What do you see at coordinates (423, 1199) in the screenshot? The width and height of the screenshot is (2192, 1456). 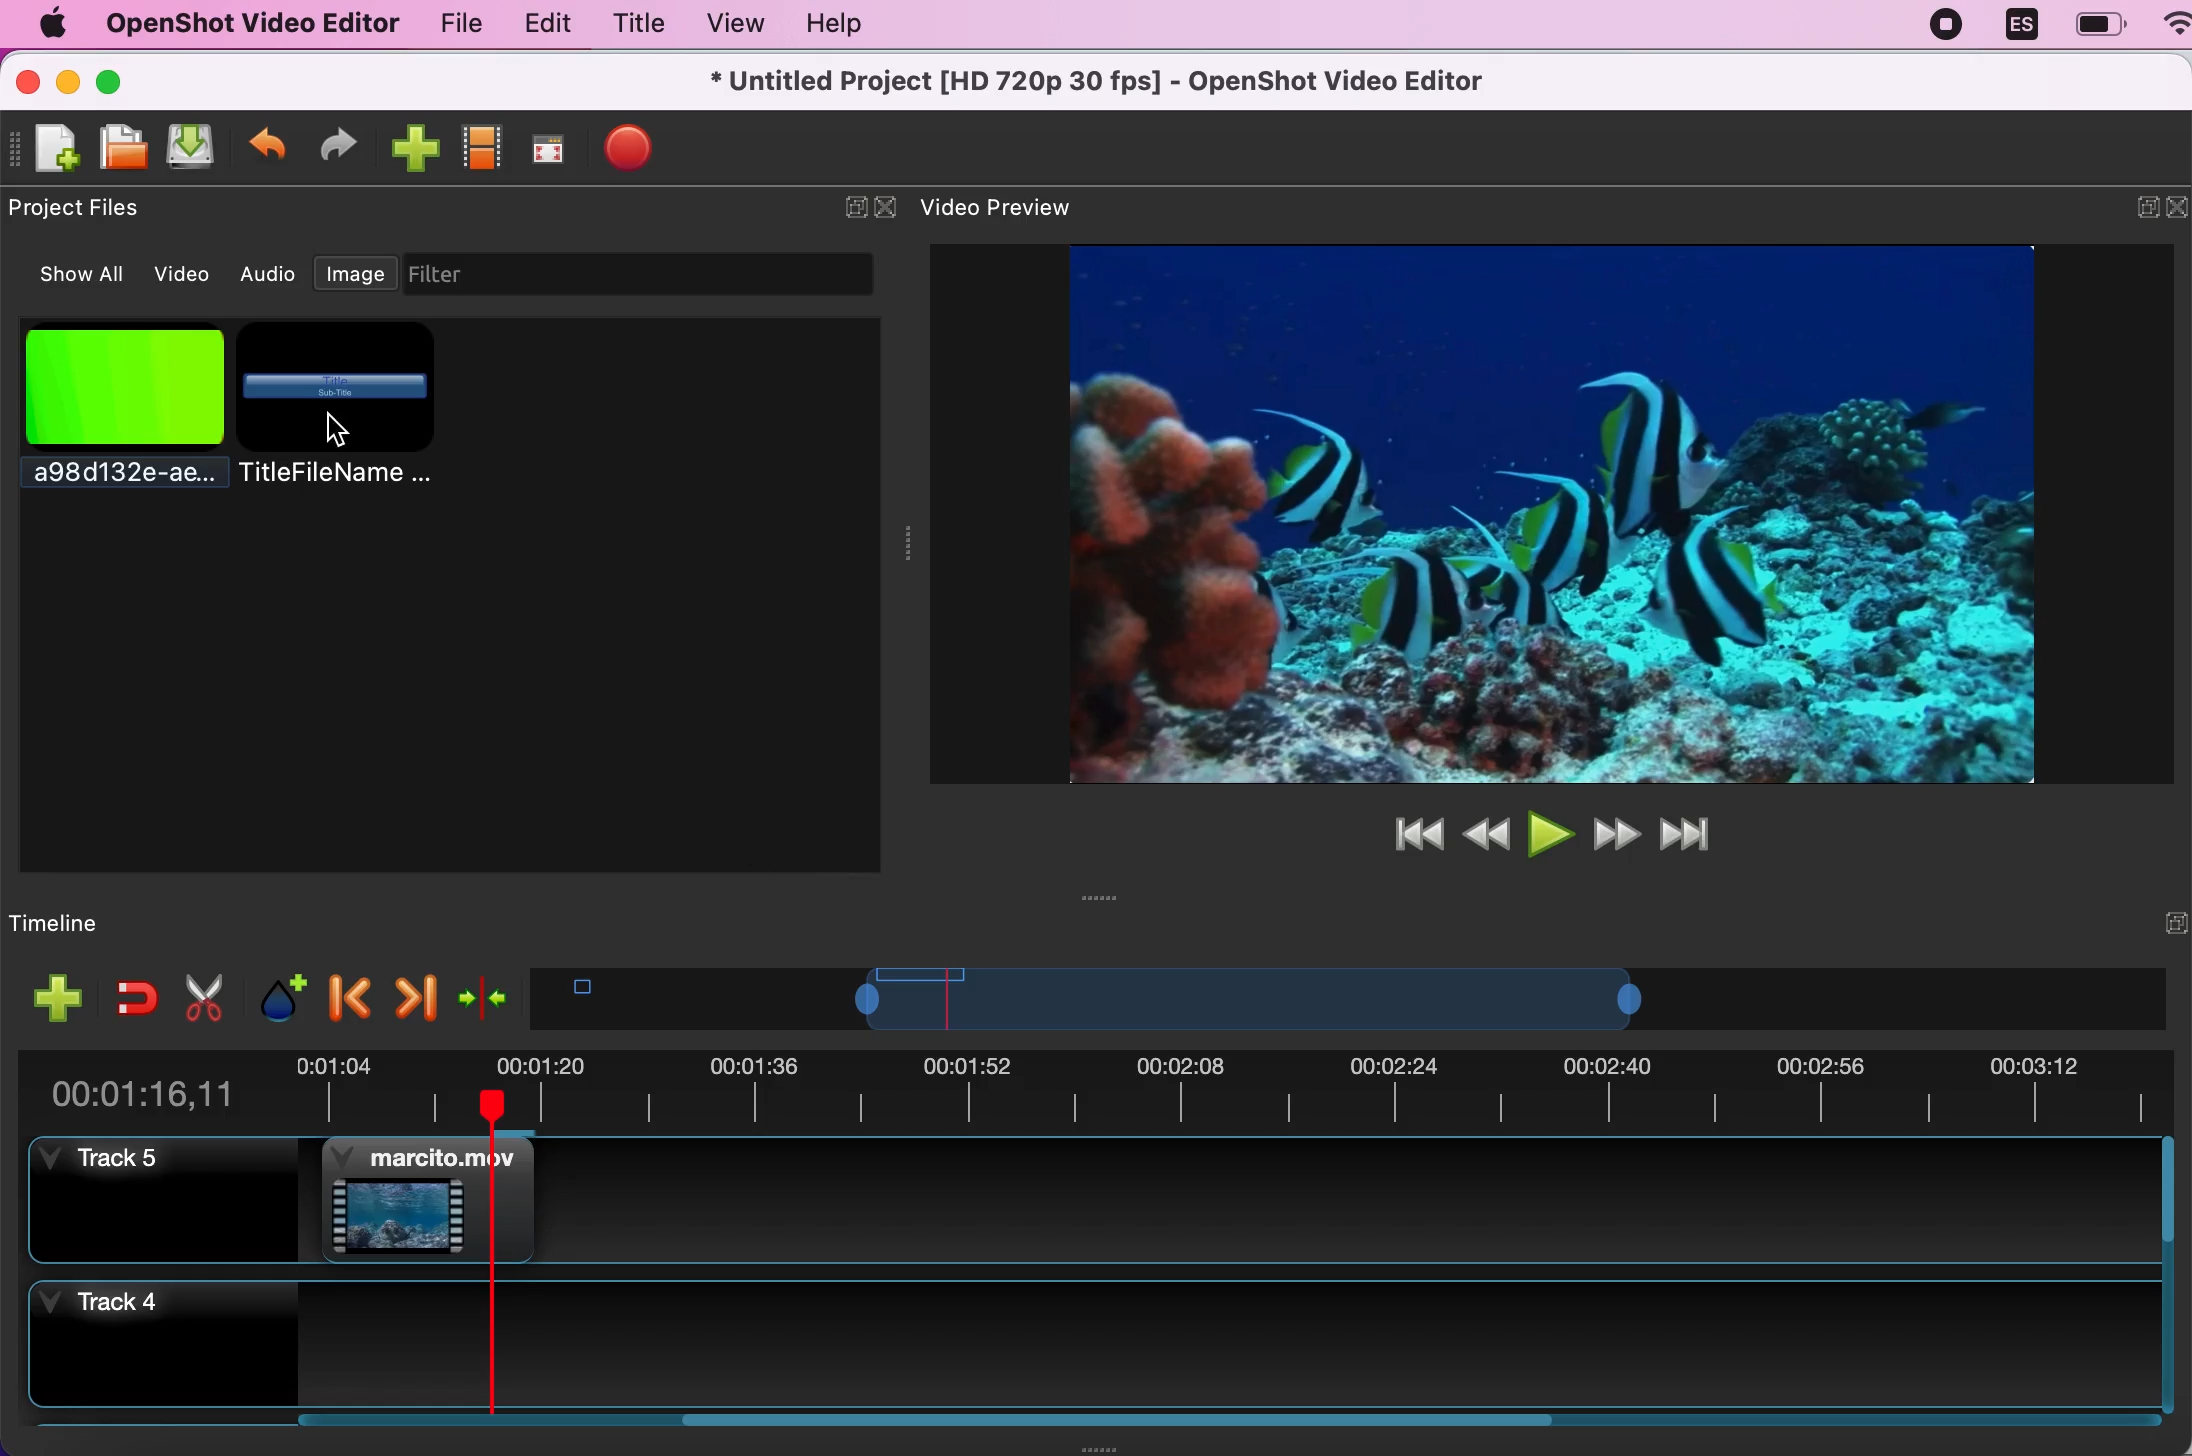 I see `flames` at bounding box center [423, 1199].